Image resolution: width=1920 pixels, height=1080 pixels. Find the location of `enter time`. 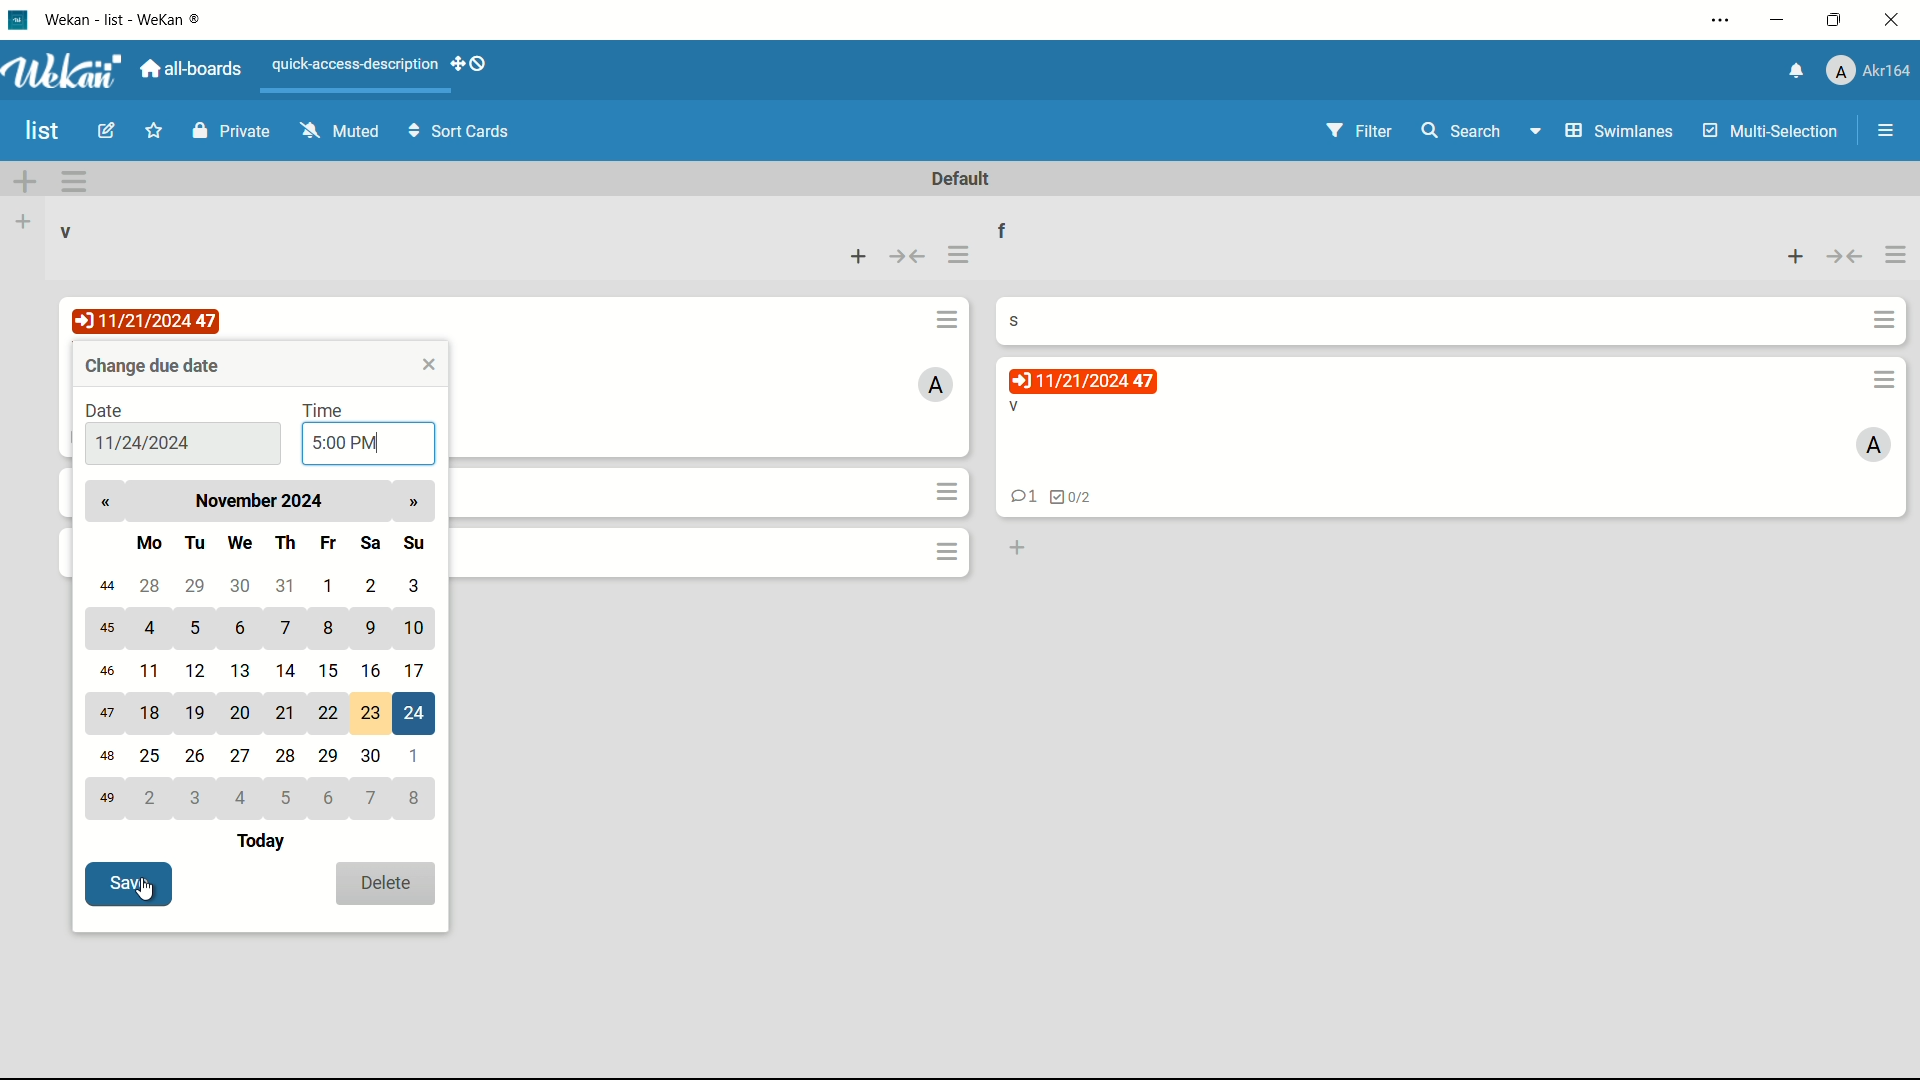

enter time is located at coordinates (345, 444).